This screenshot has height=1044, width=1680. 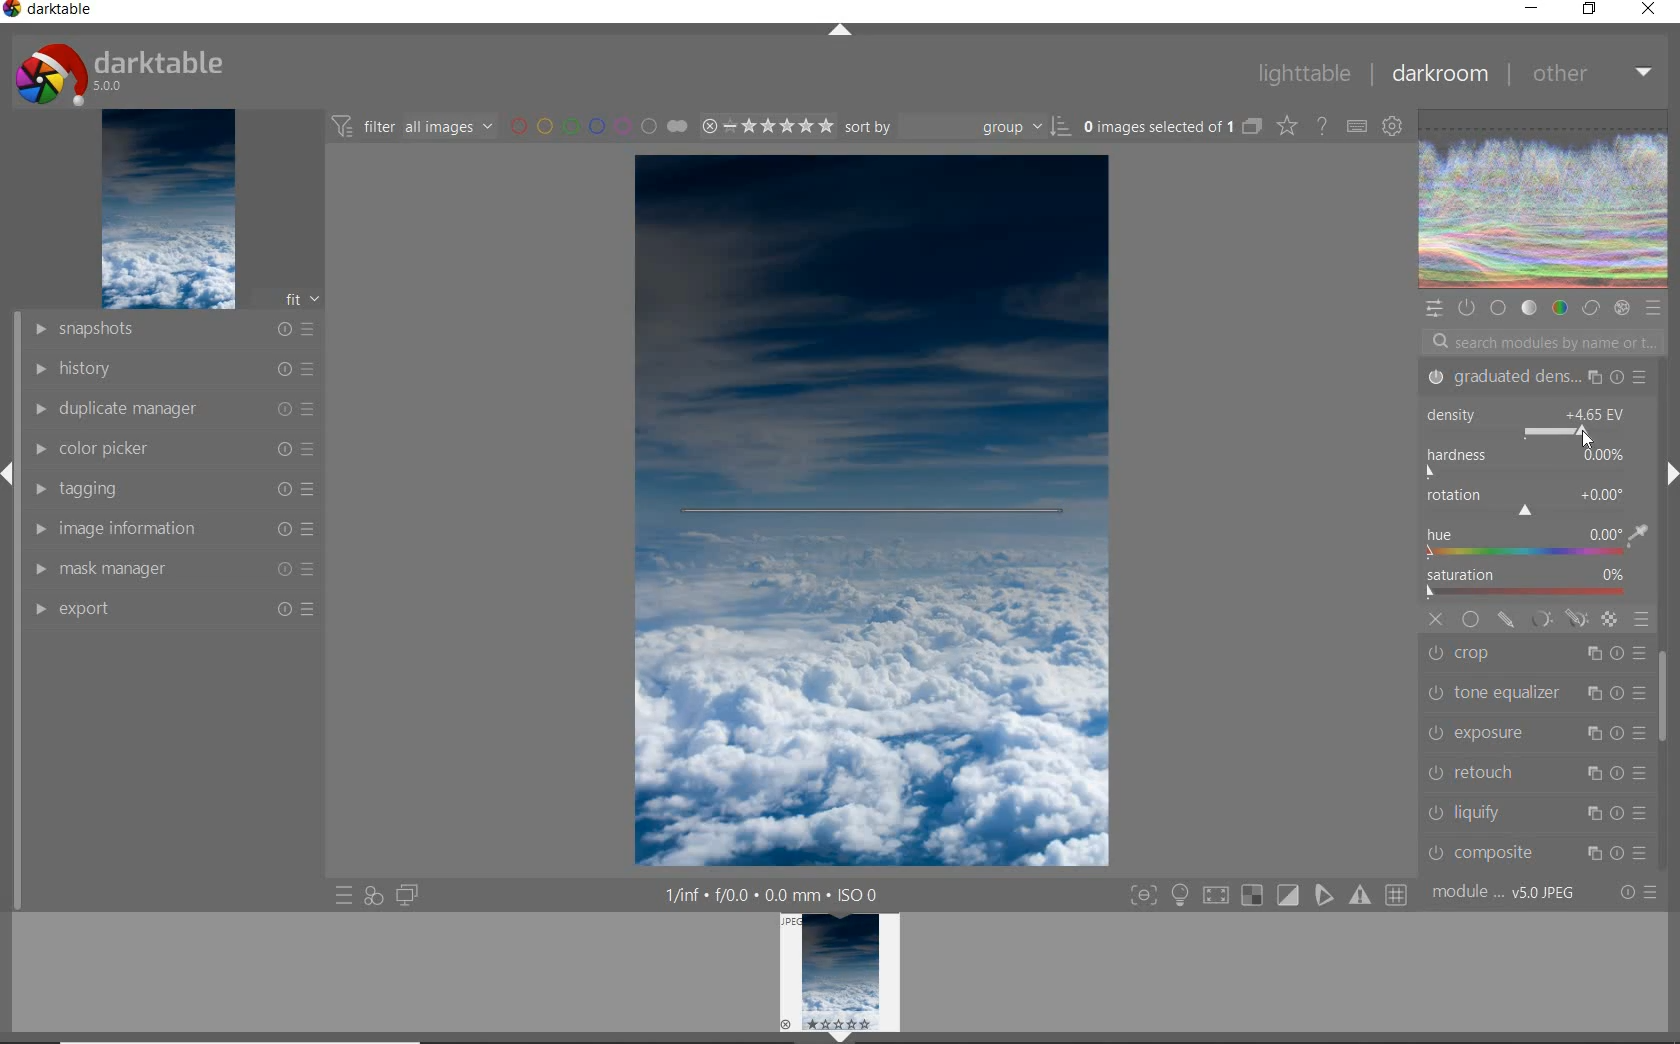 I want to click on sort by group, so click(x=955, y=127).